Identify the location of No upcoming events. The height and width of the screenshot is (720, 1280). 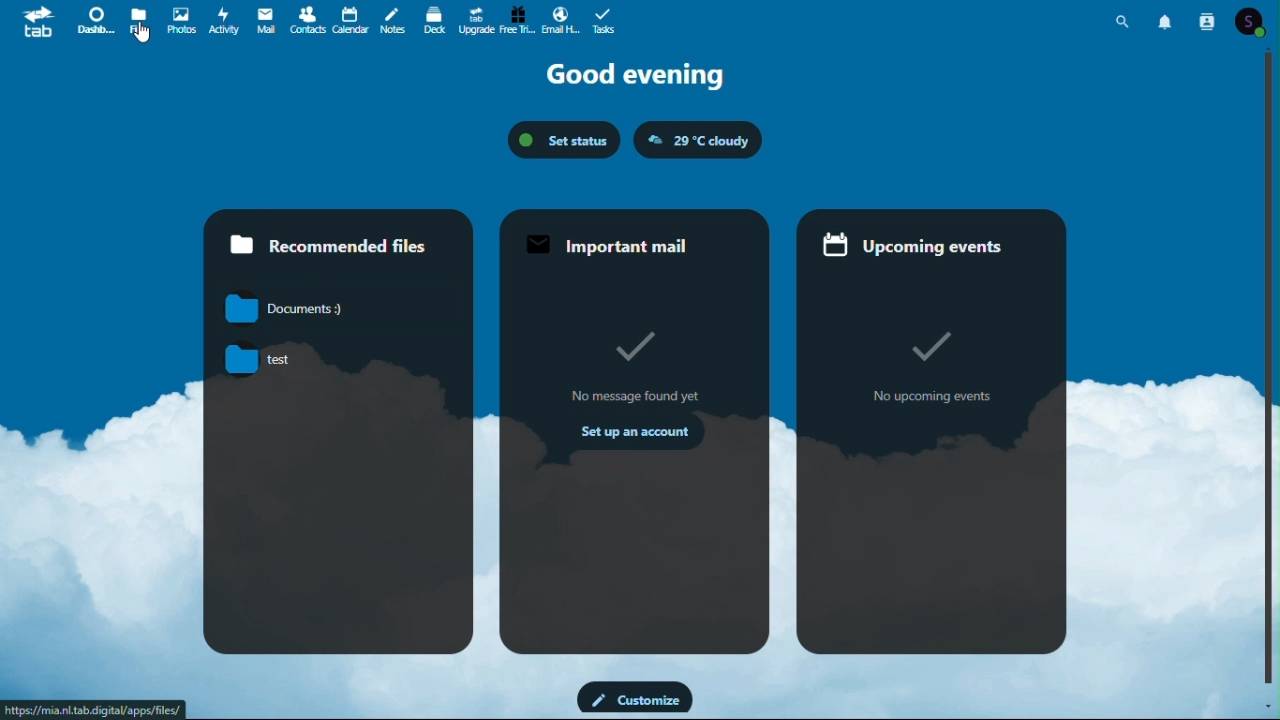
(930, 399).